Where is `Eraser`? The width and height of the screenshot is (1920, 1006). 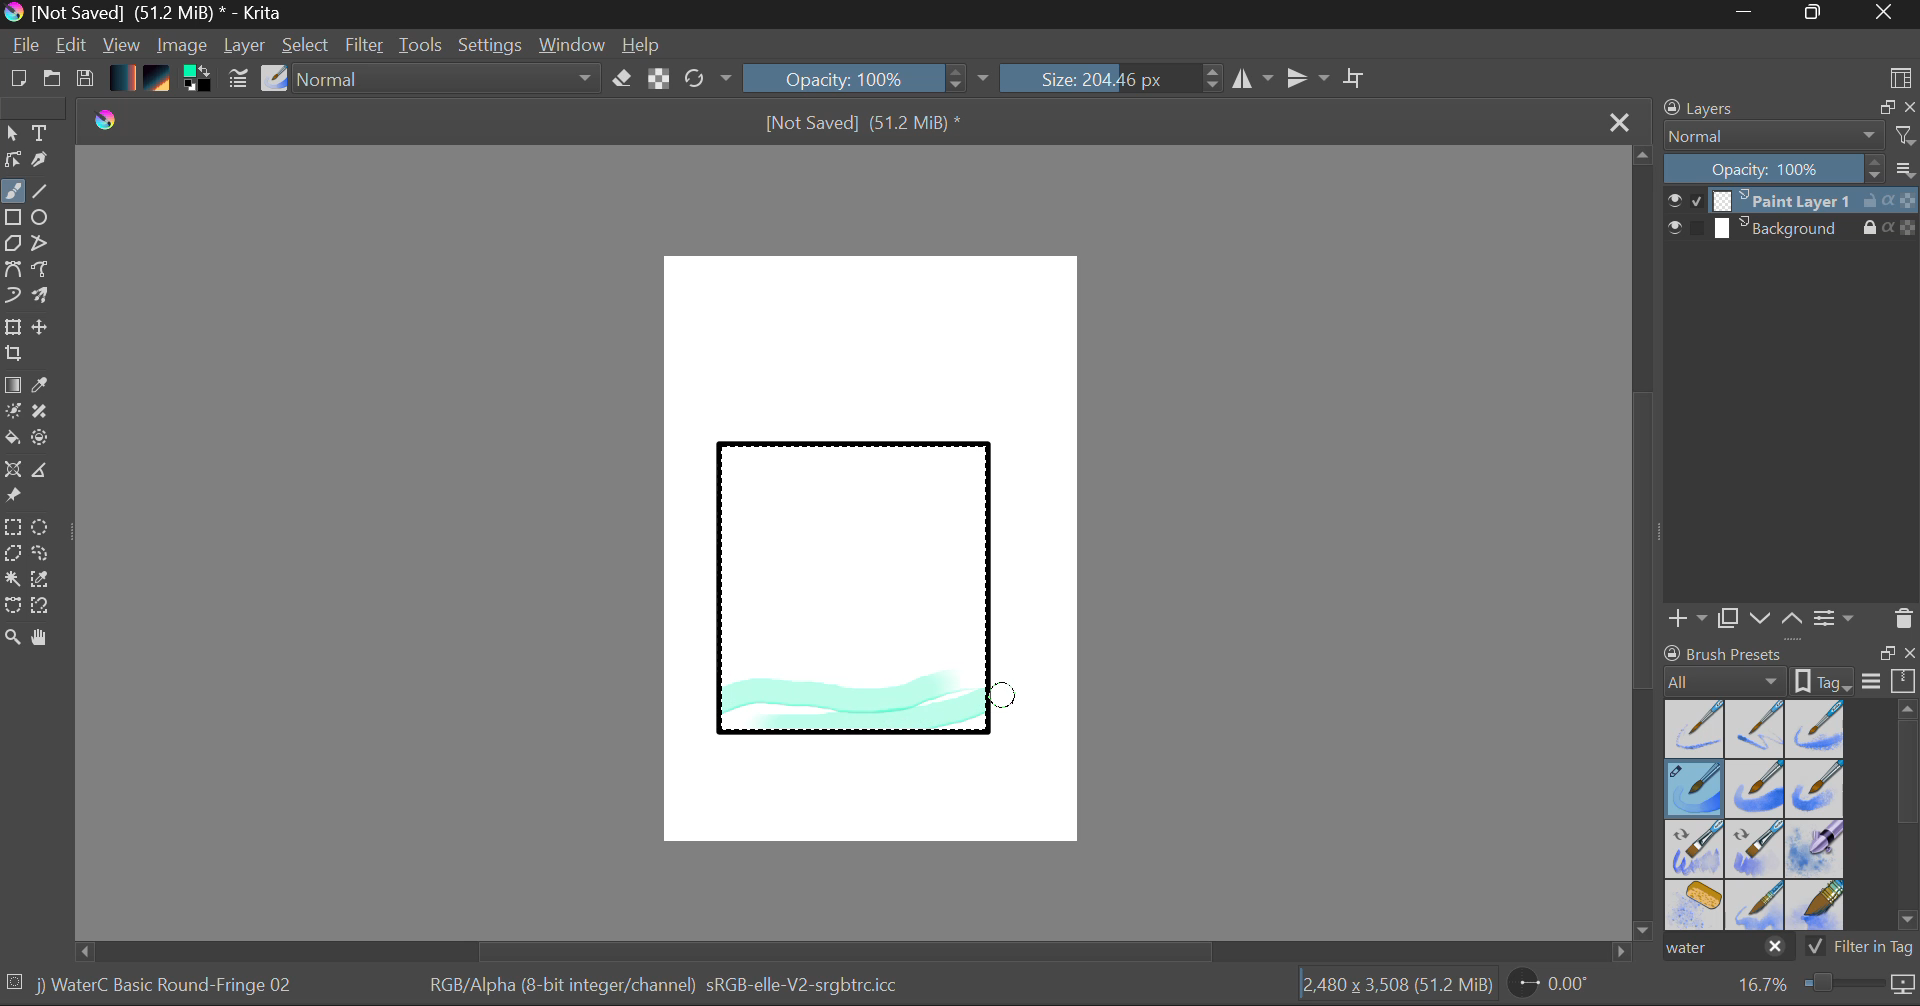
Eraser is located at coordinates (623, 79).